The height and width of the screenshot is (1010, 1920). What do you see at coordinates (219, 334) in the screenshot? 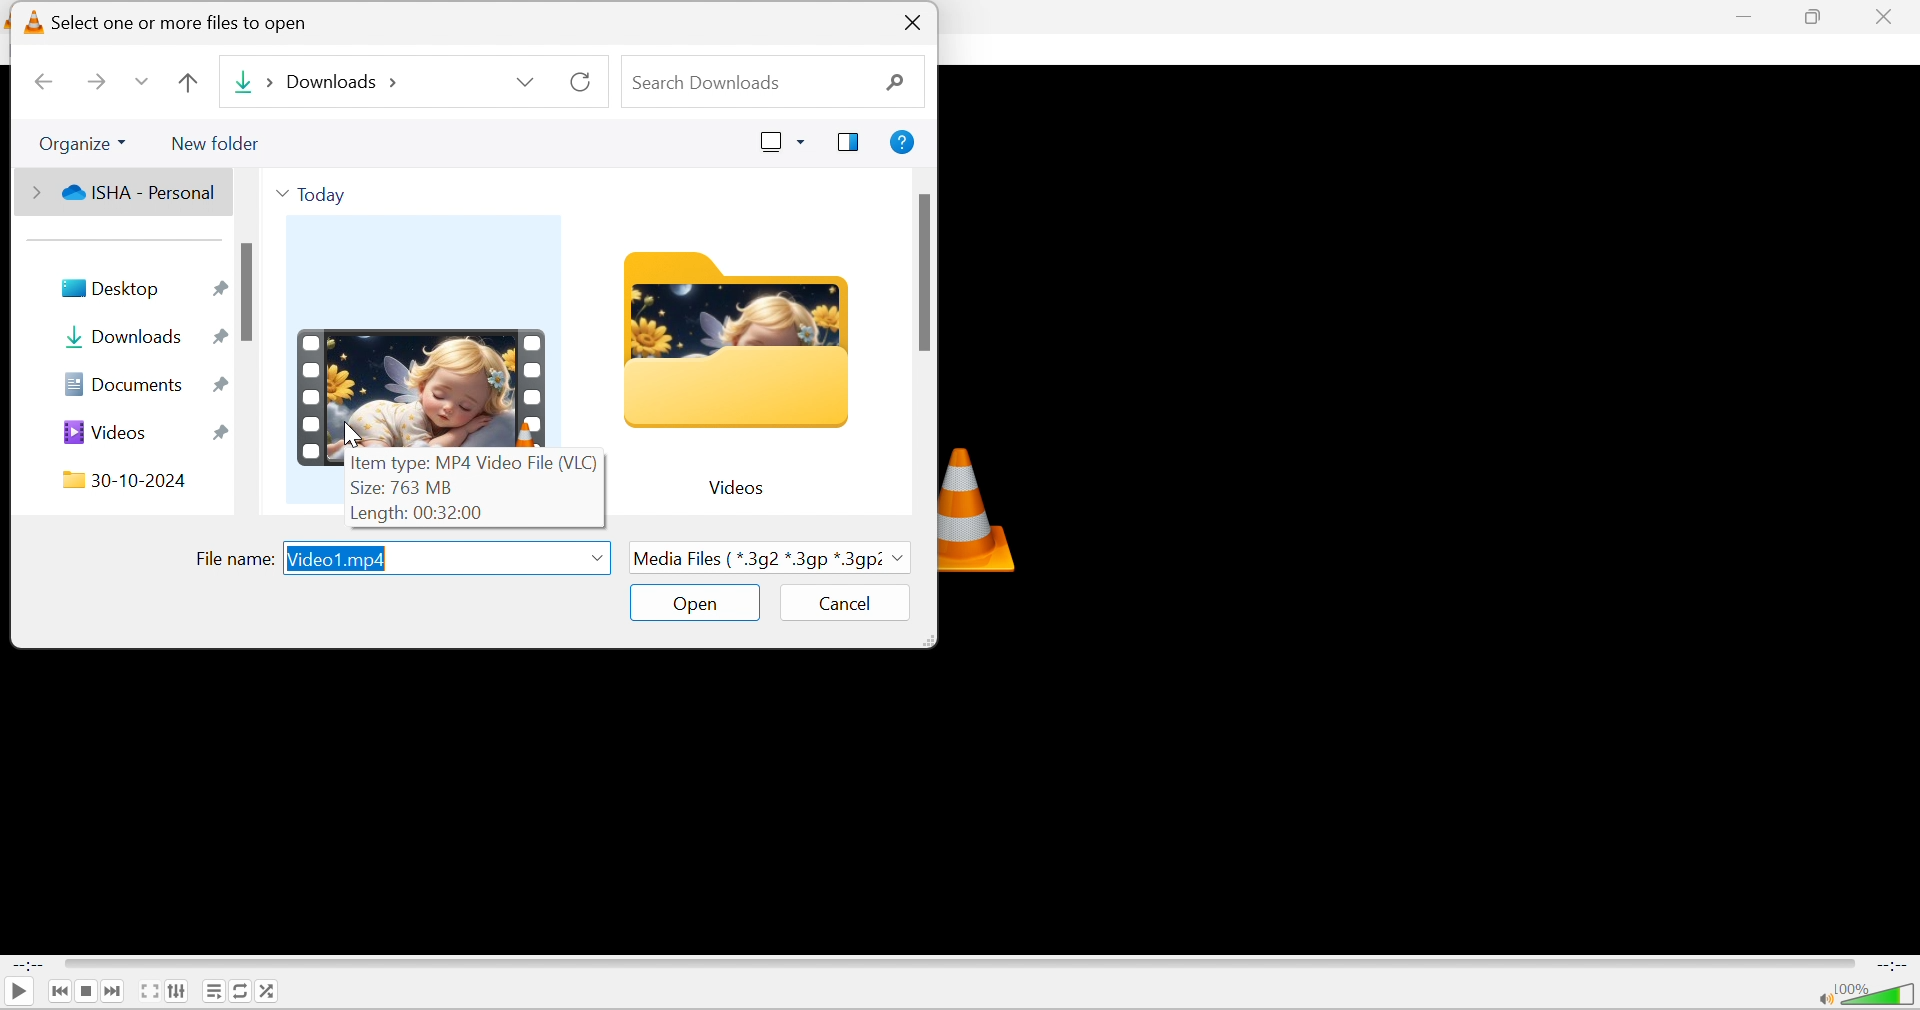
I see `Pin` at bounding box center [219, 334].